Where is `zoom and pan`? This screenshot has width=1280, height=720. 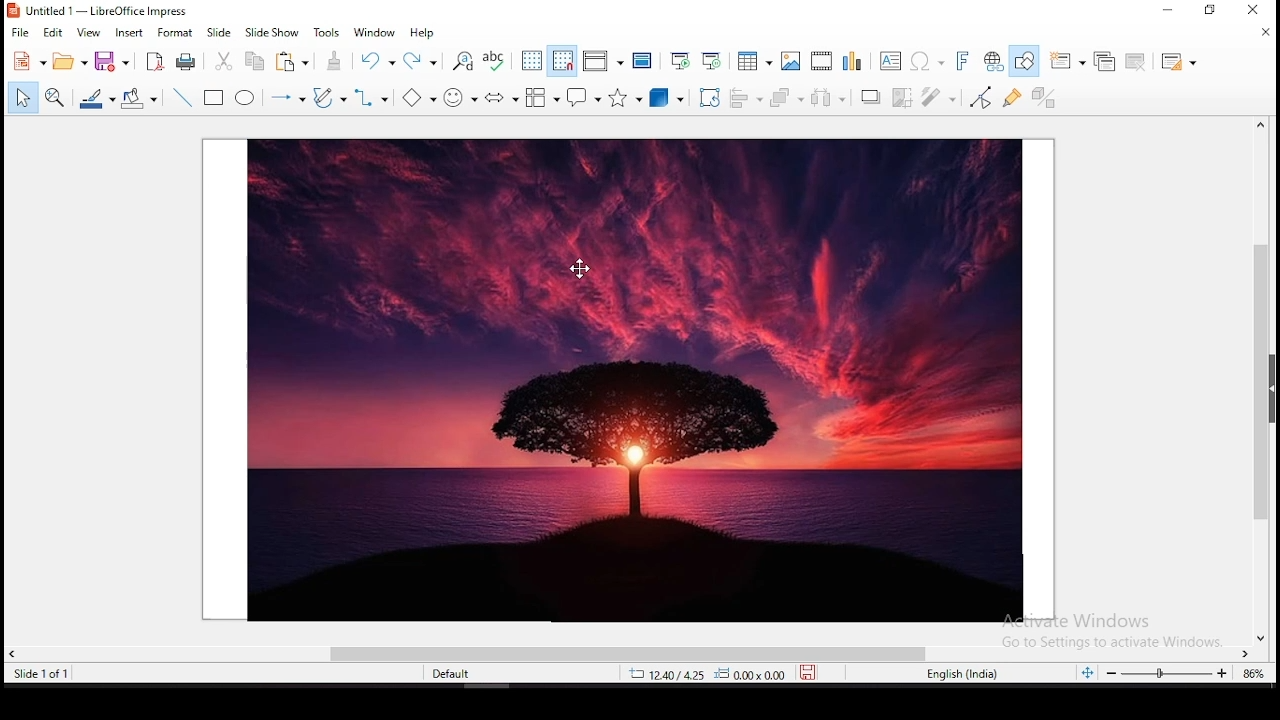
zoom and pan is located at coordinates (53, 98).